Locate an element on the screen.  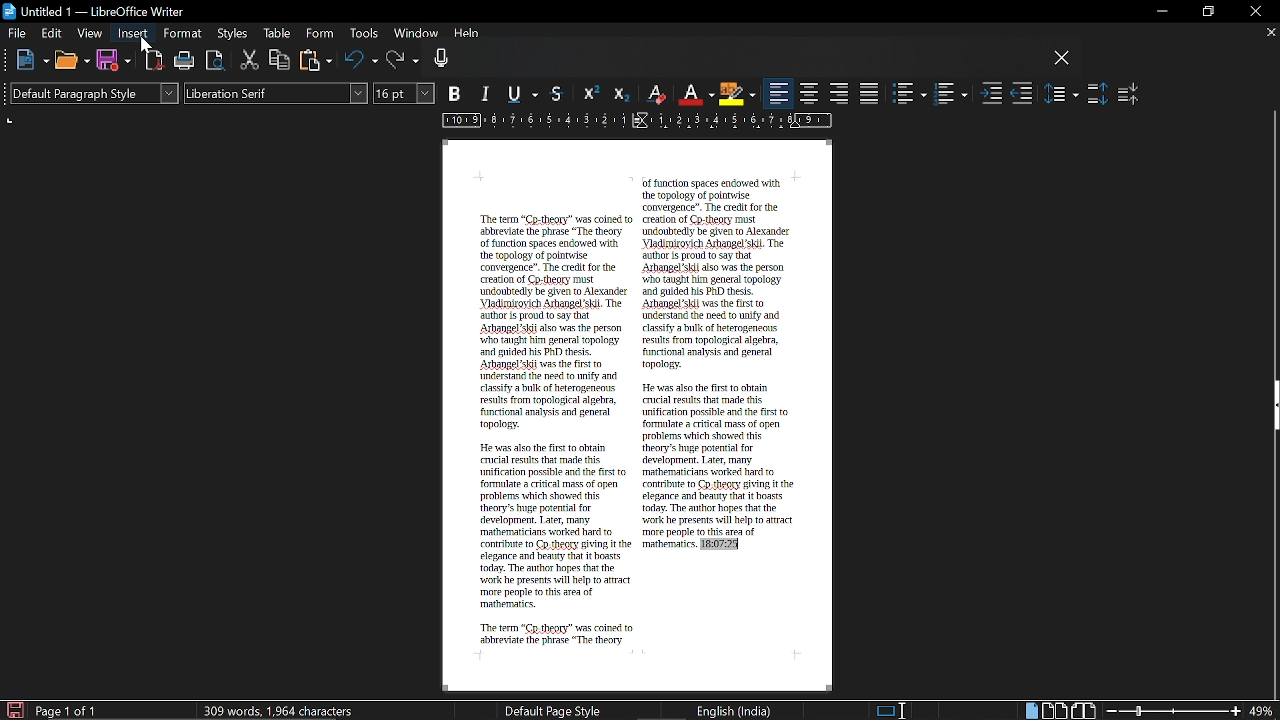
Decrease paragraph spacing is located at coordinates (1129, 93).